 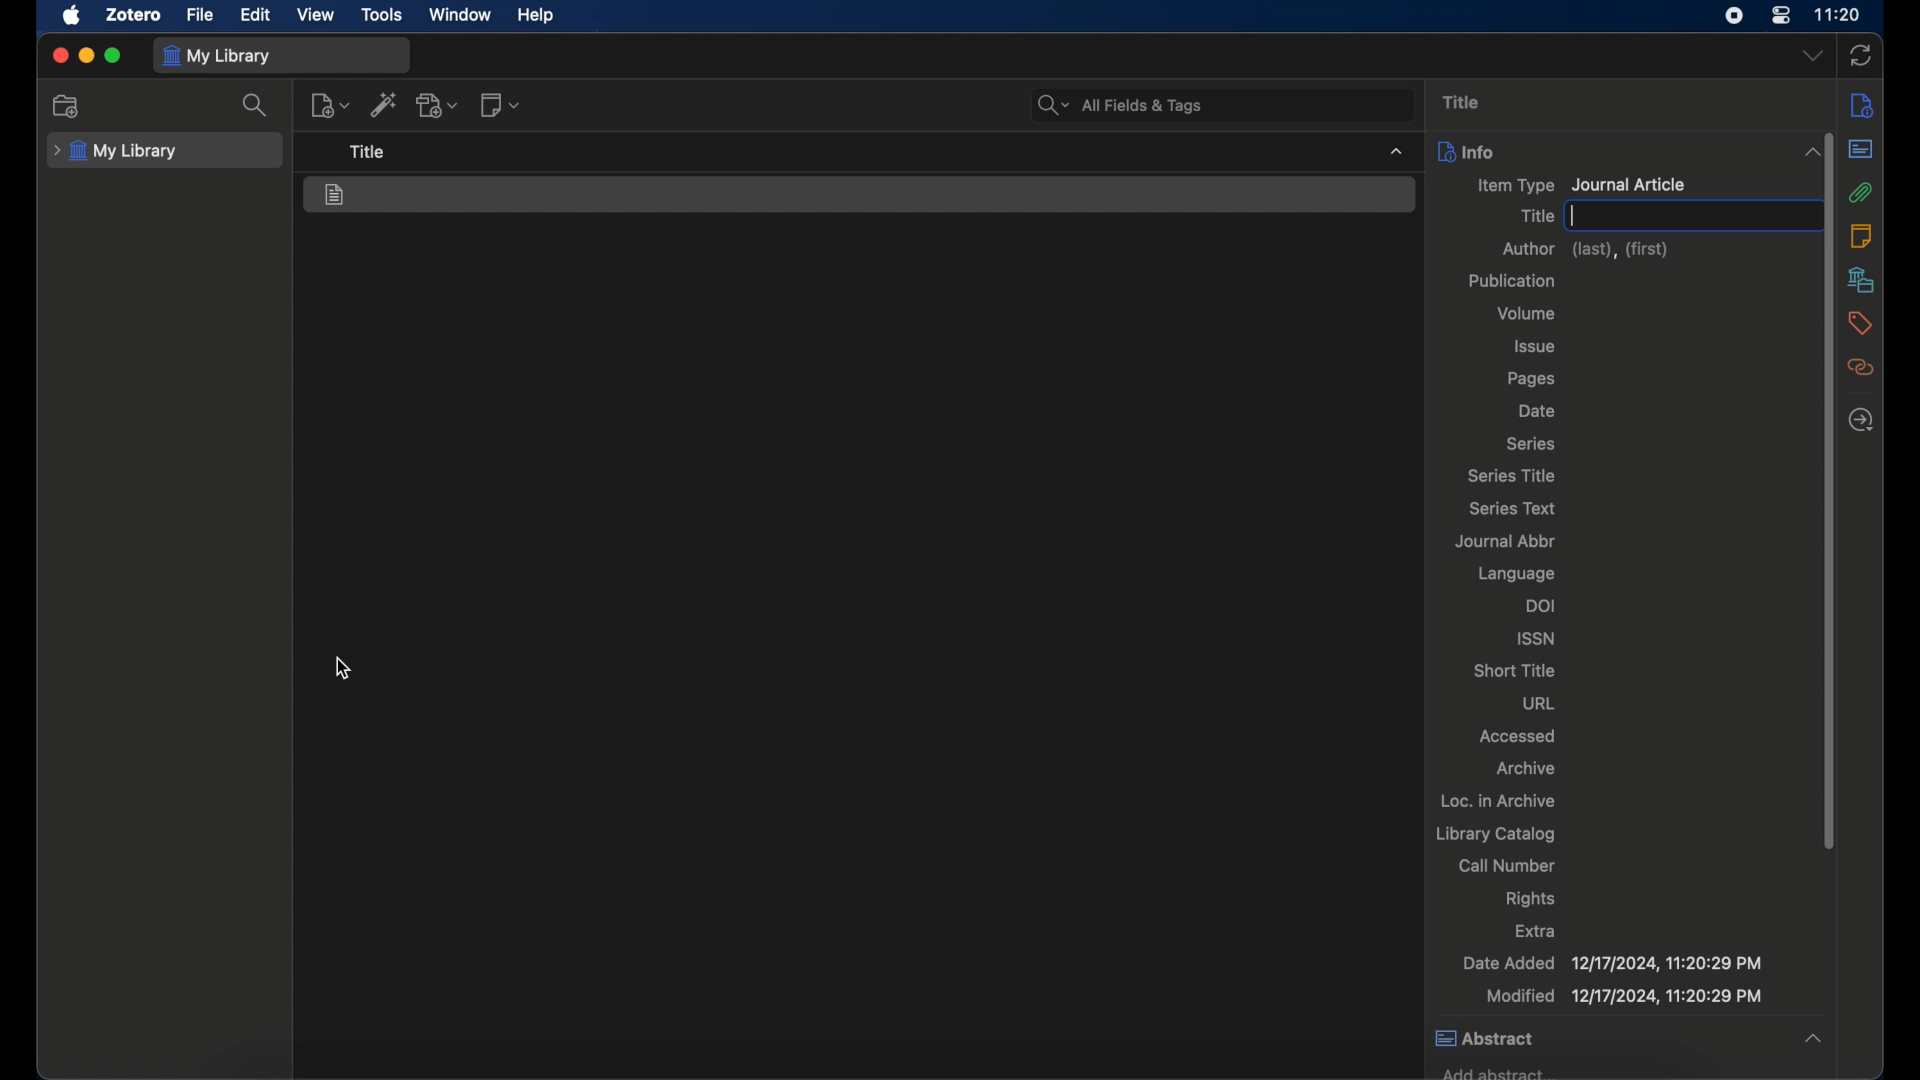 I want to click on accessed, so click(x=1518, y=736).